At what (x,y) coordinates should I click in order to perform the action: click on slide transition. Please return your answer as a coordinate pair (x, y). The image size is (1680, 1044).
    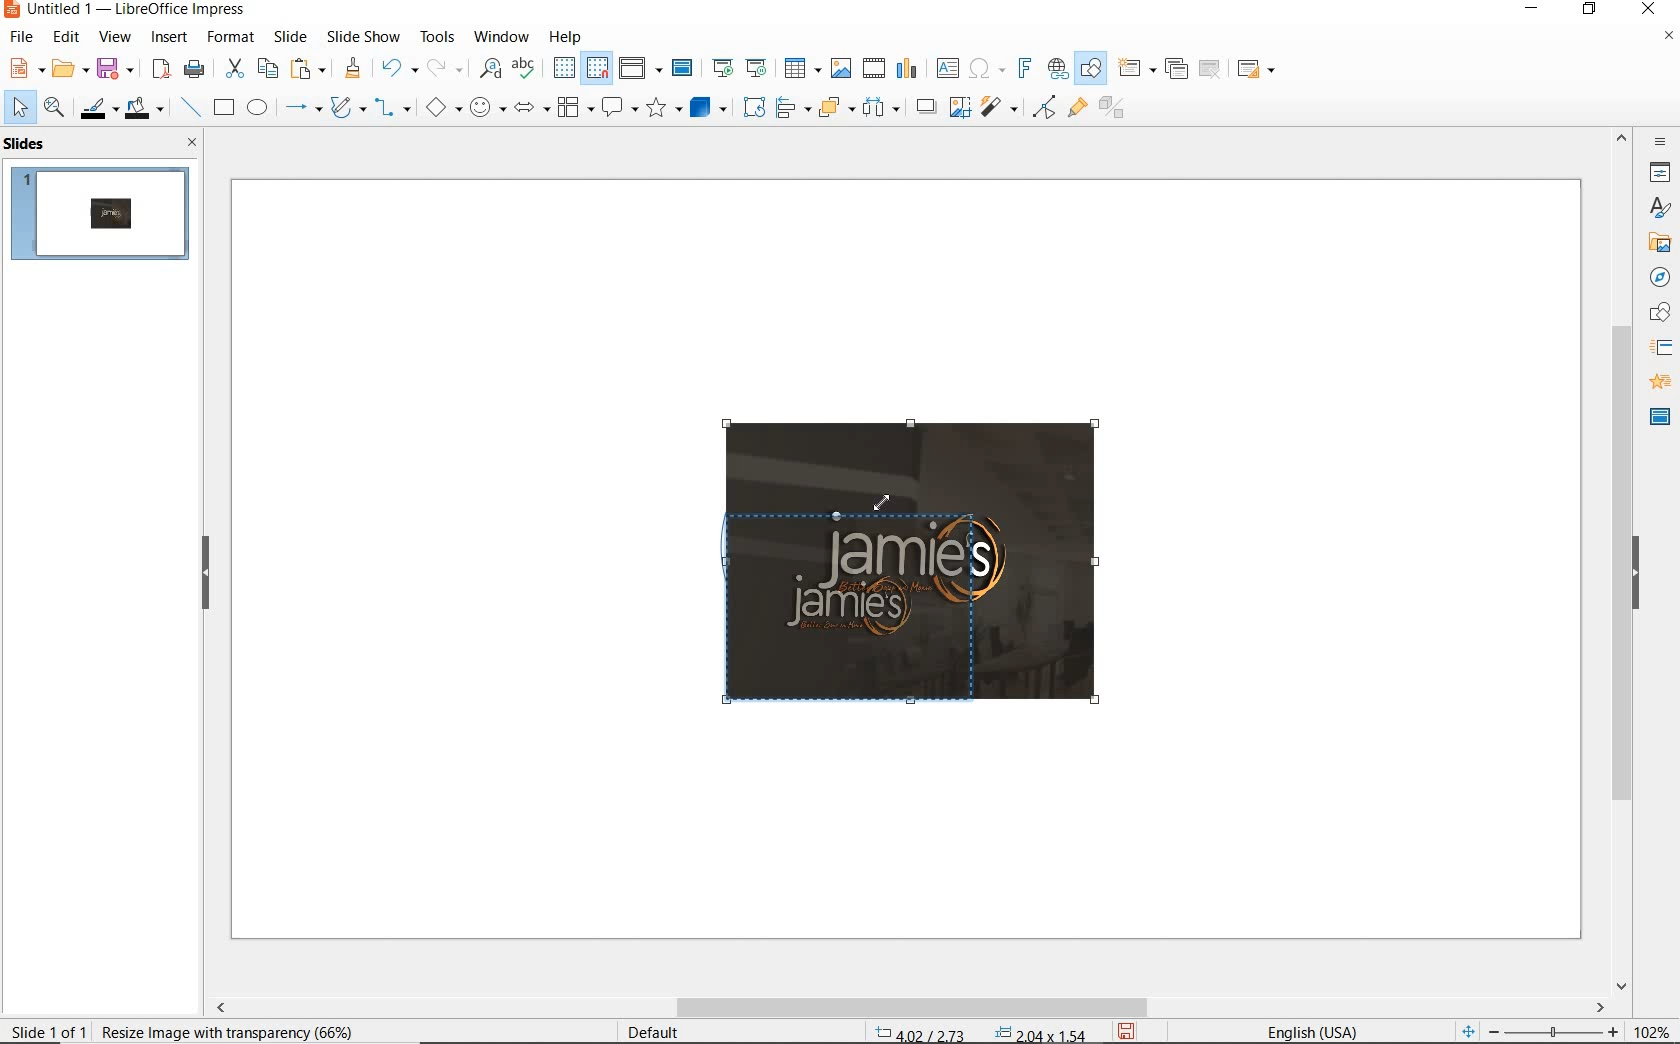
    Looking at the image, I should click on (1660, 348).